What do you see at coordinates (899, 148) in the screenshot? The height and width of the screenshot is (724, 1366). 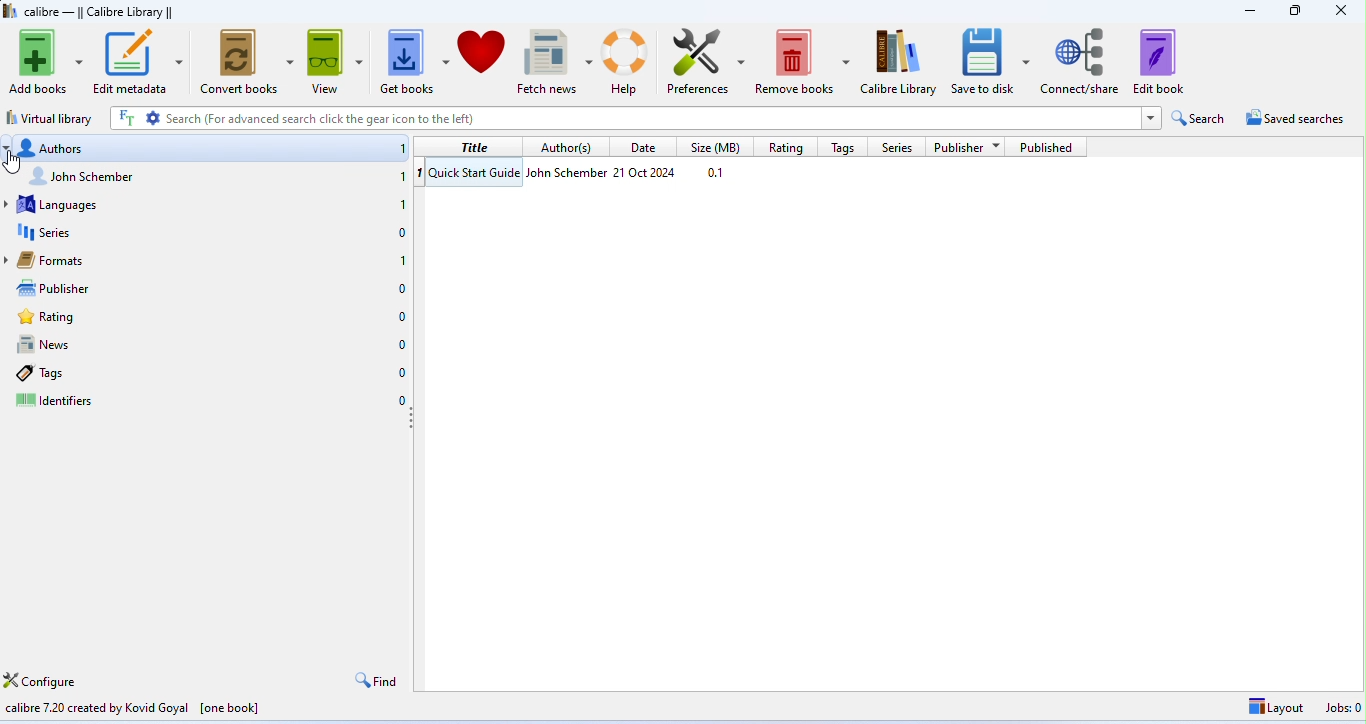 I see `series` at bounding box center [899, 148].